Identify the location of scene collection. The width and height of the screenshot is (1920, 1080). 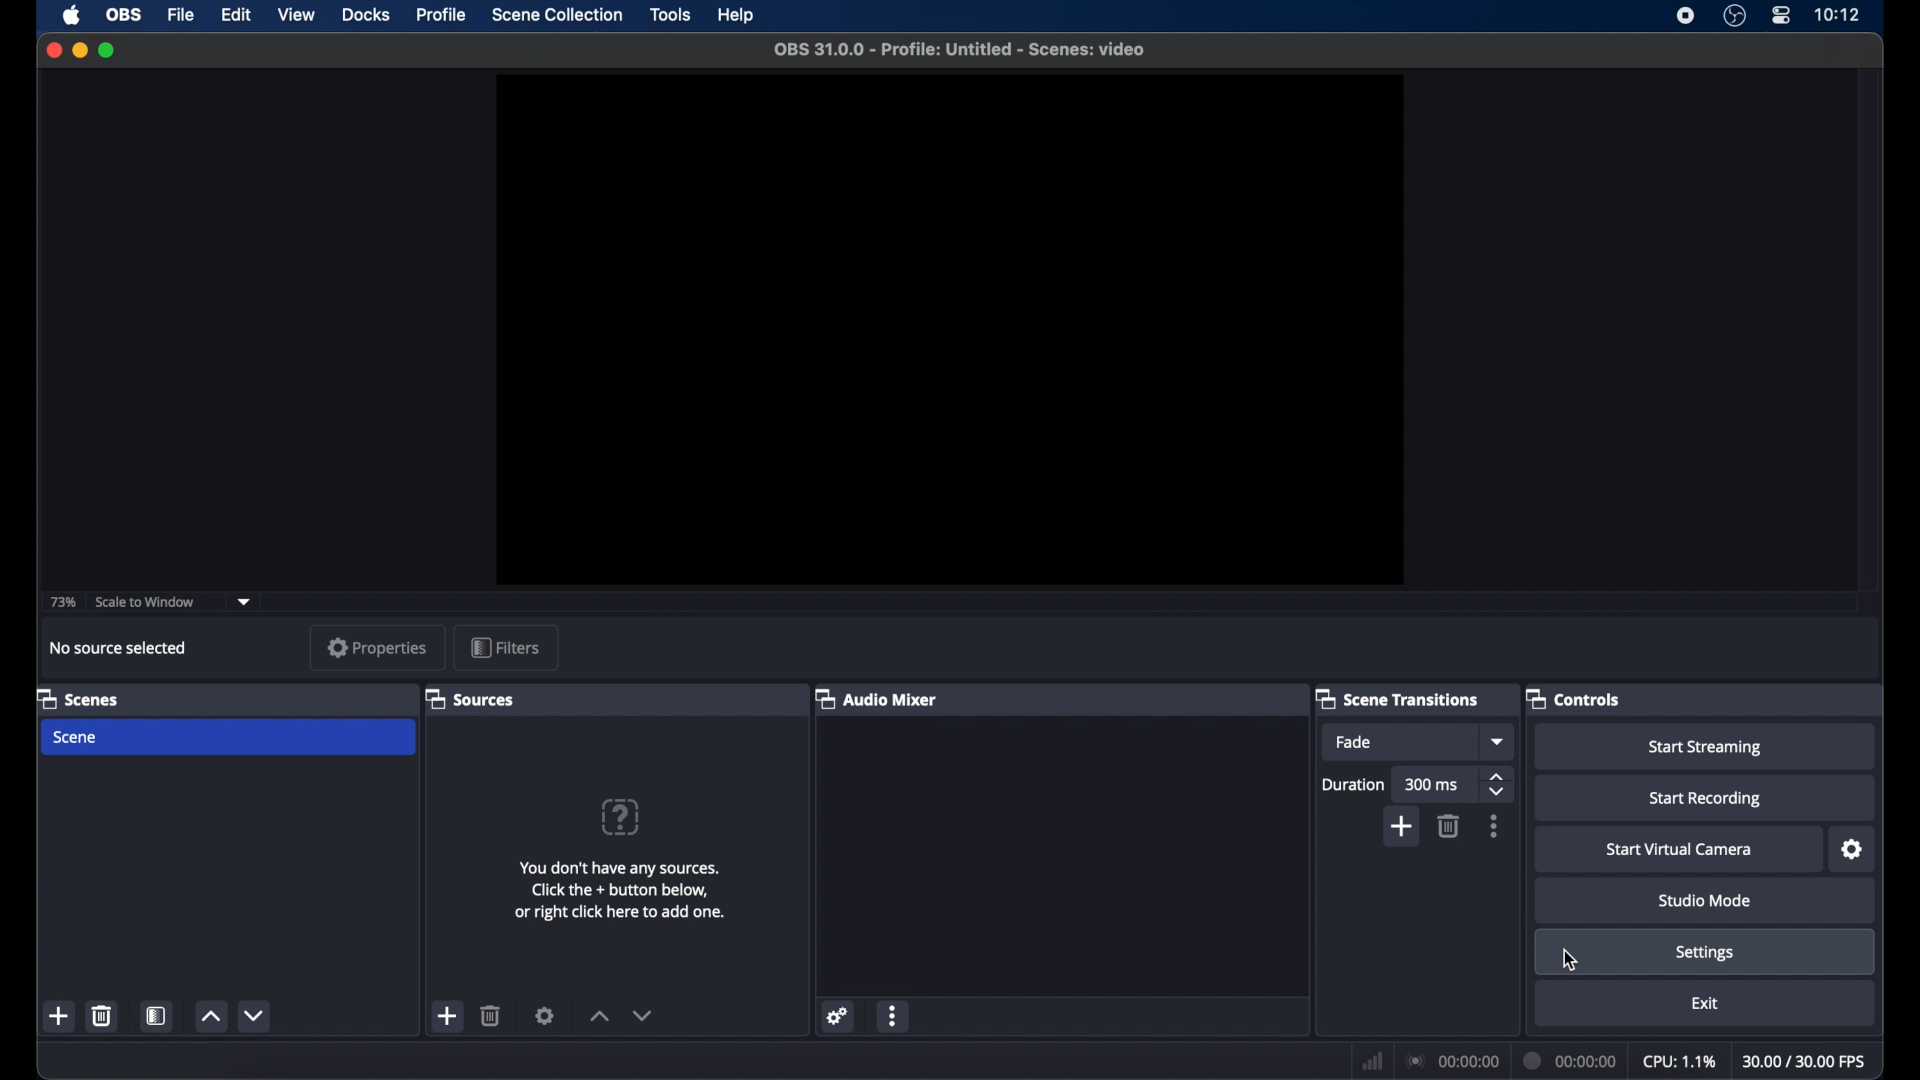
(559, 15).